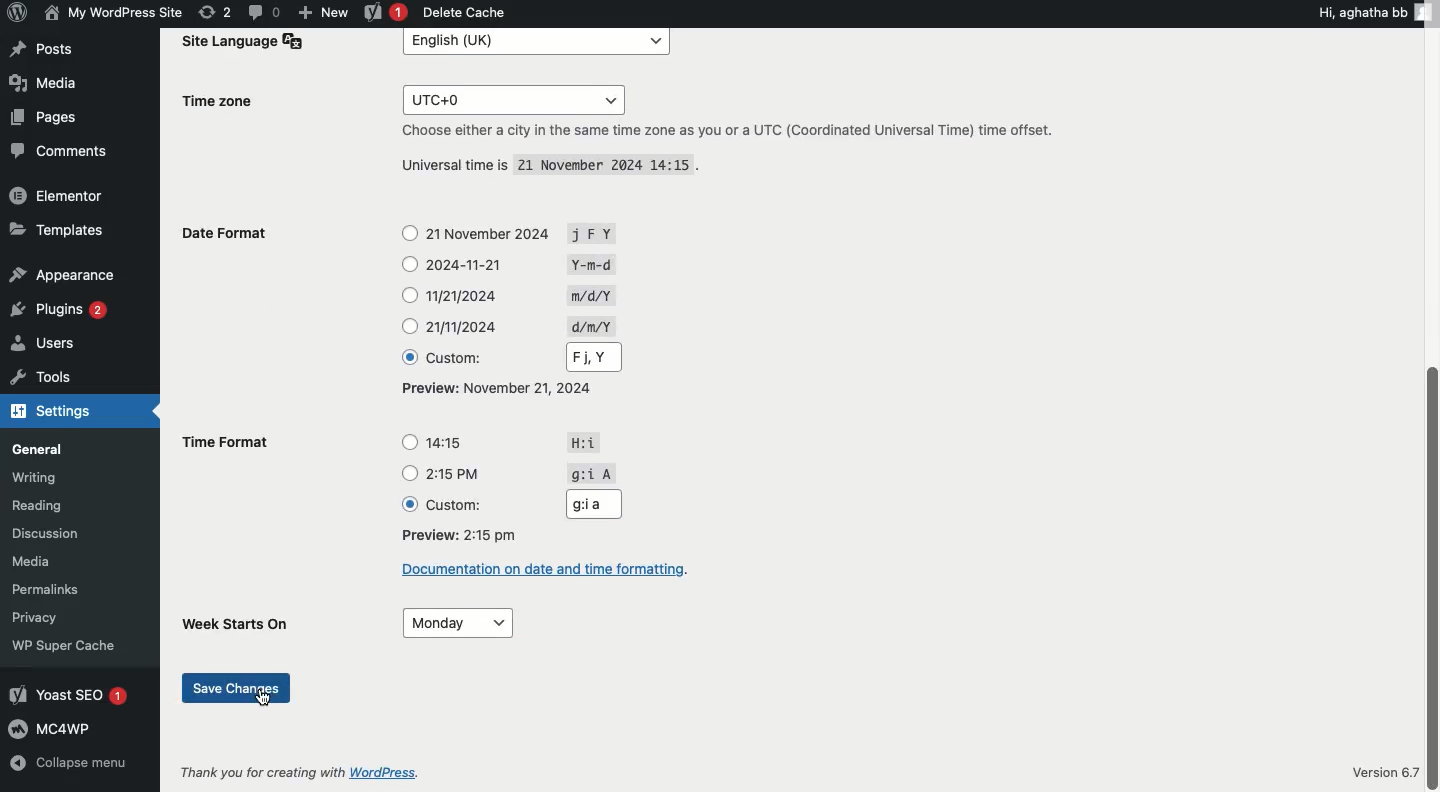  Describe the element at coordinates (239, 445) in the screenshot. I see `Time format` at that location.